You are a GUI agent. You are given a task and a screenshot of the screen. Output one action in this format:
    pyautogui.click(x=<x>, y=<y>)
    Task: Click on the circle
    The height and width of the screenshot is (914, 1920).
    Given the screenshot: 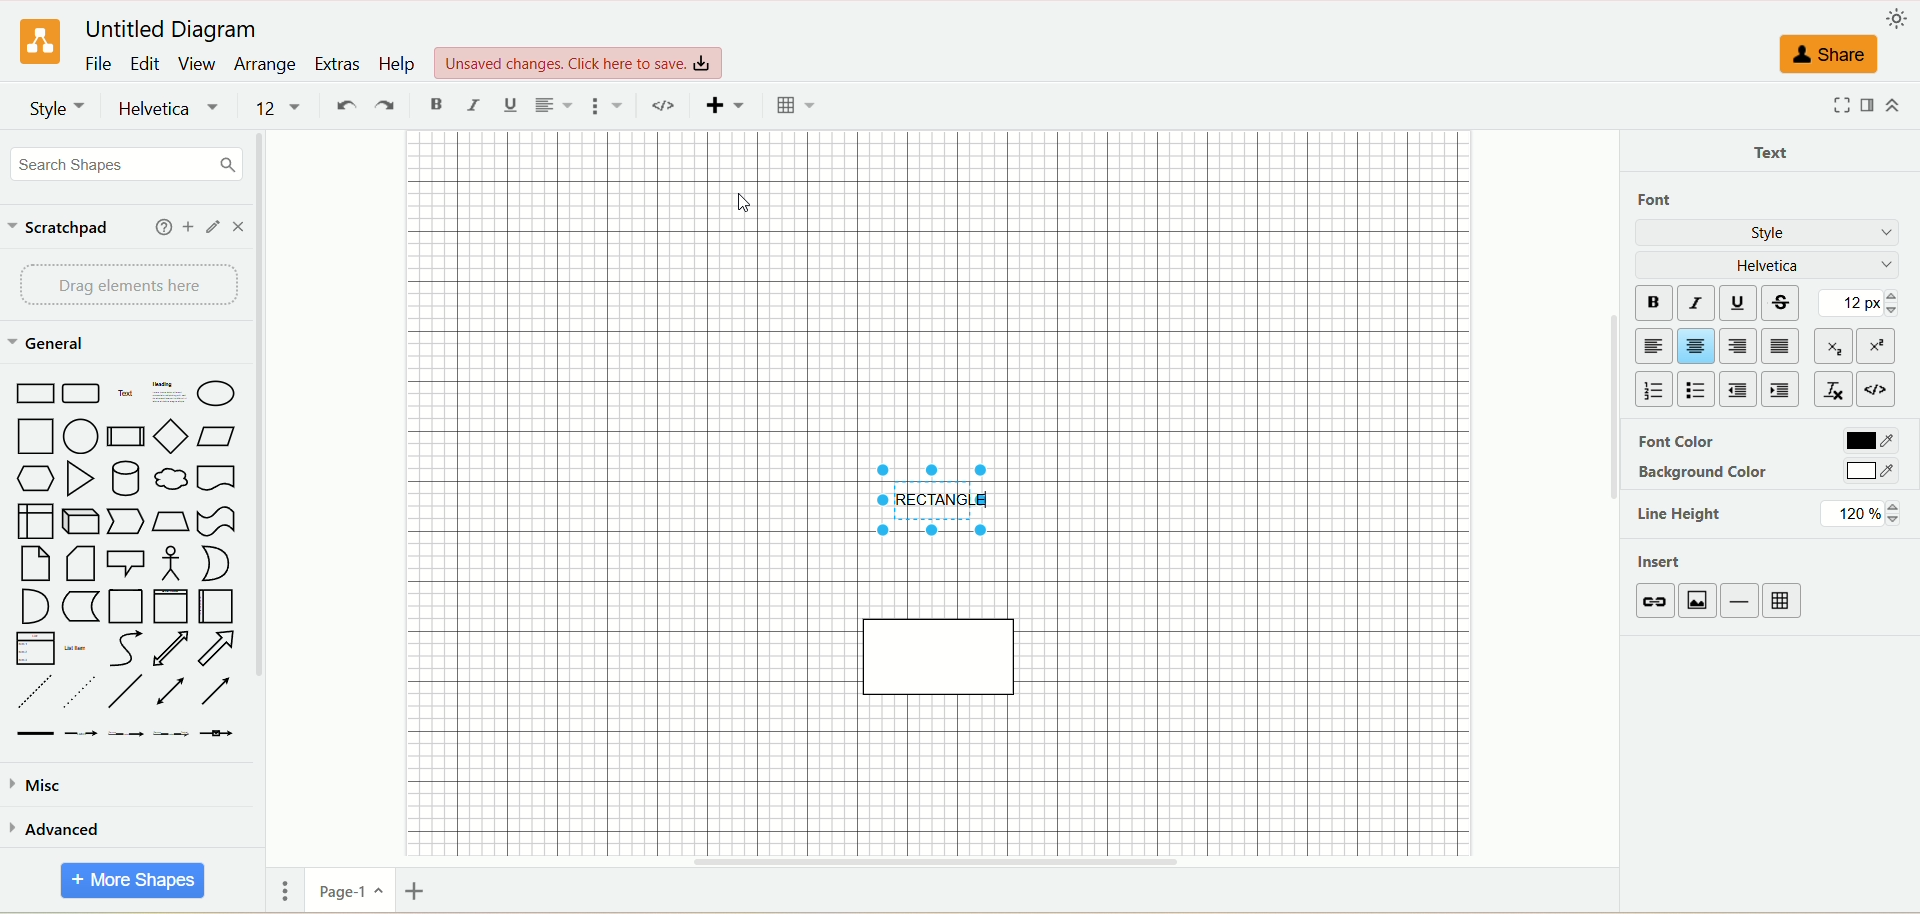 What is the action you would take?
    pyautogui.click(x=218, y=392)
    